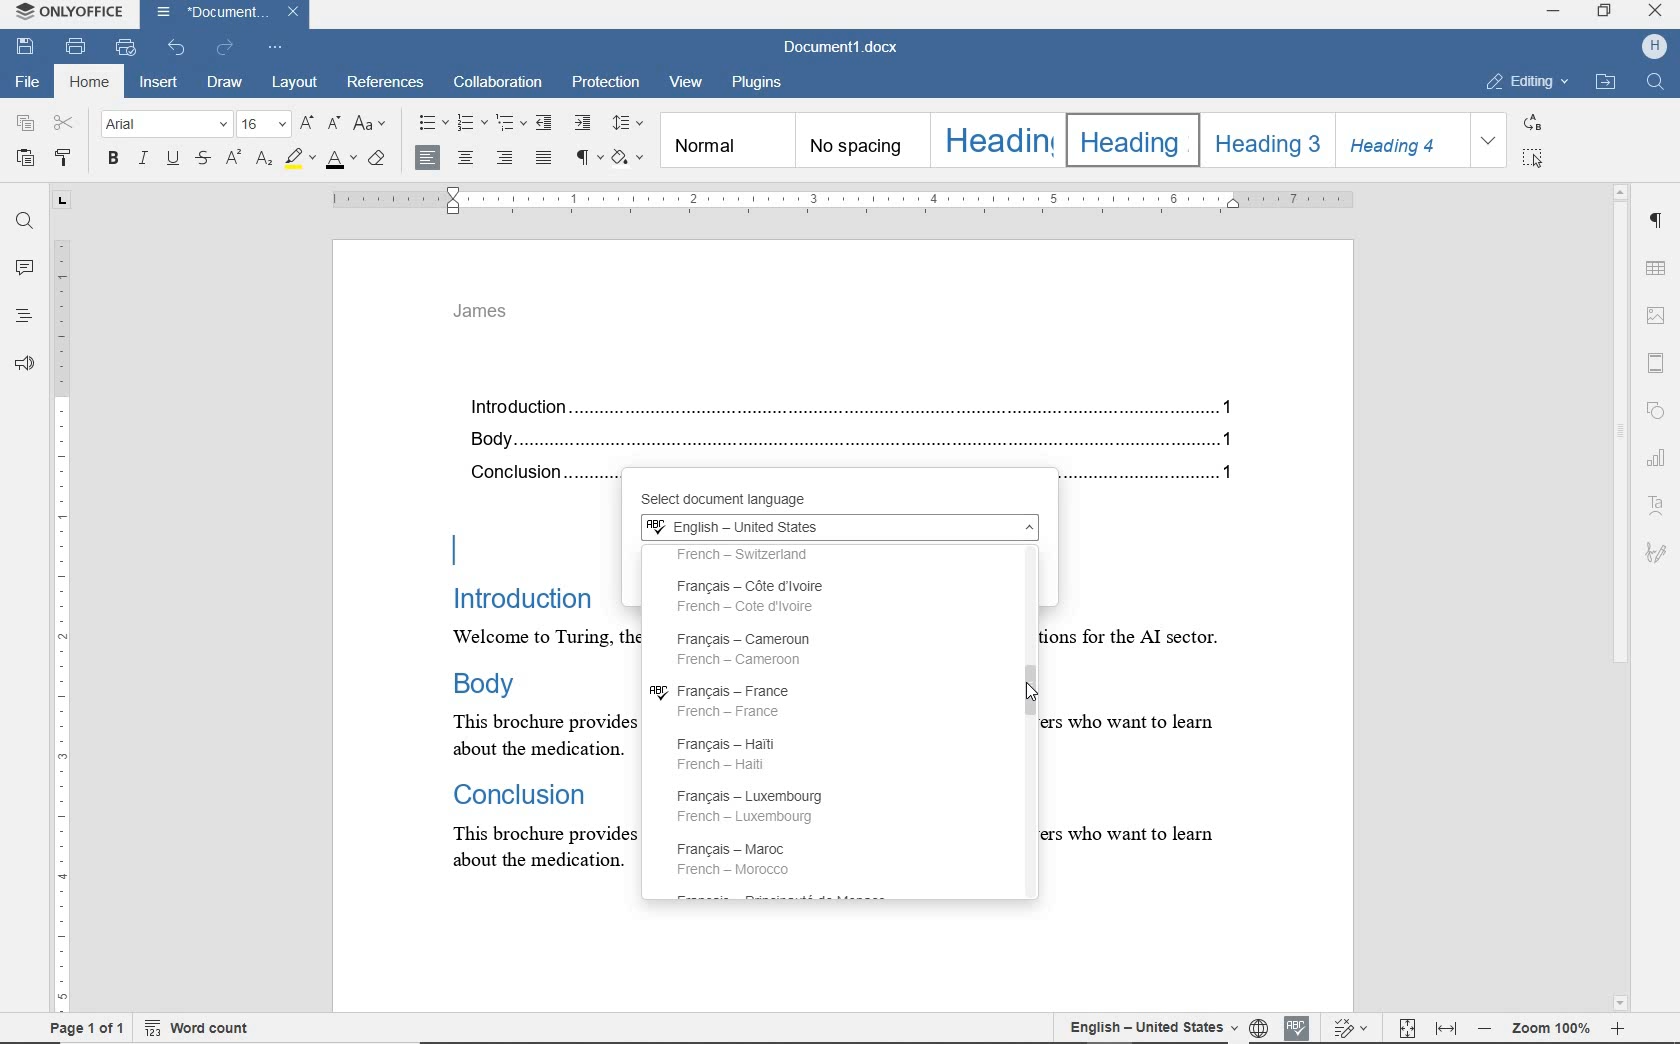 Image resolution: width=1680 pixels, height=1044 pixels. What do you see at coordinates (606, 85) in the screenshot?
I see `protection` at bounding box center [606, 85].